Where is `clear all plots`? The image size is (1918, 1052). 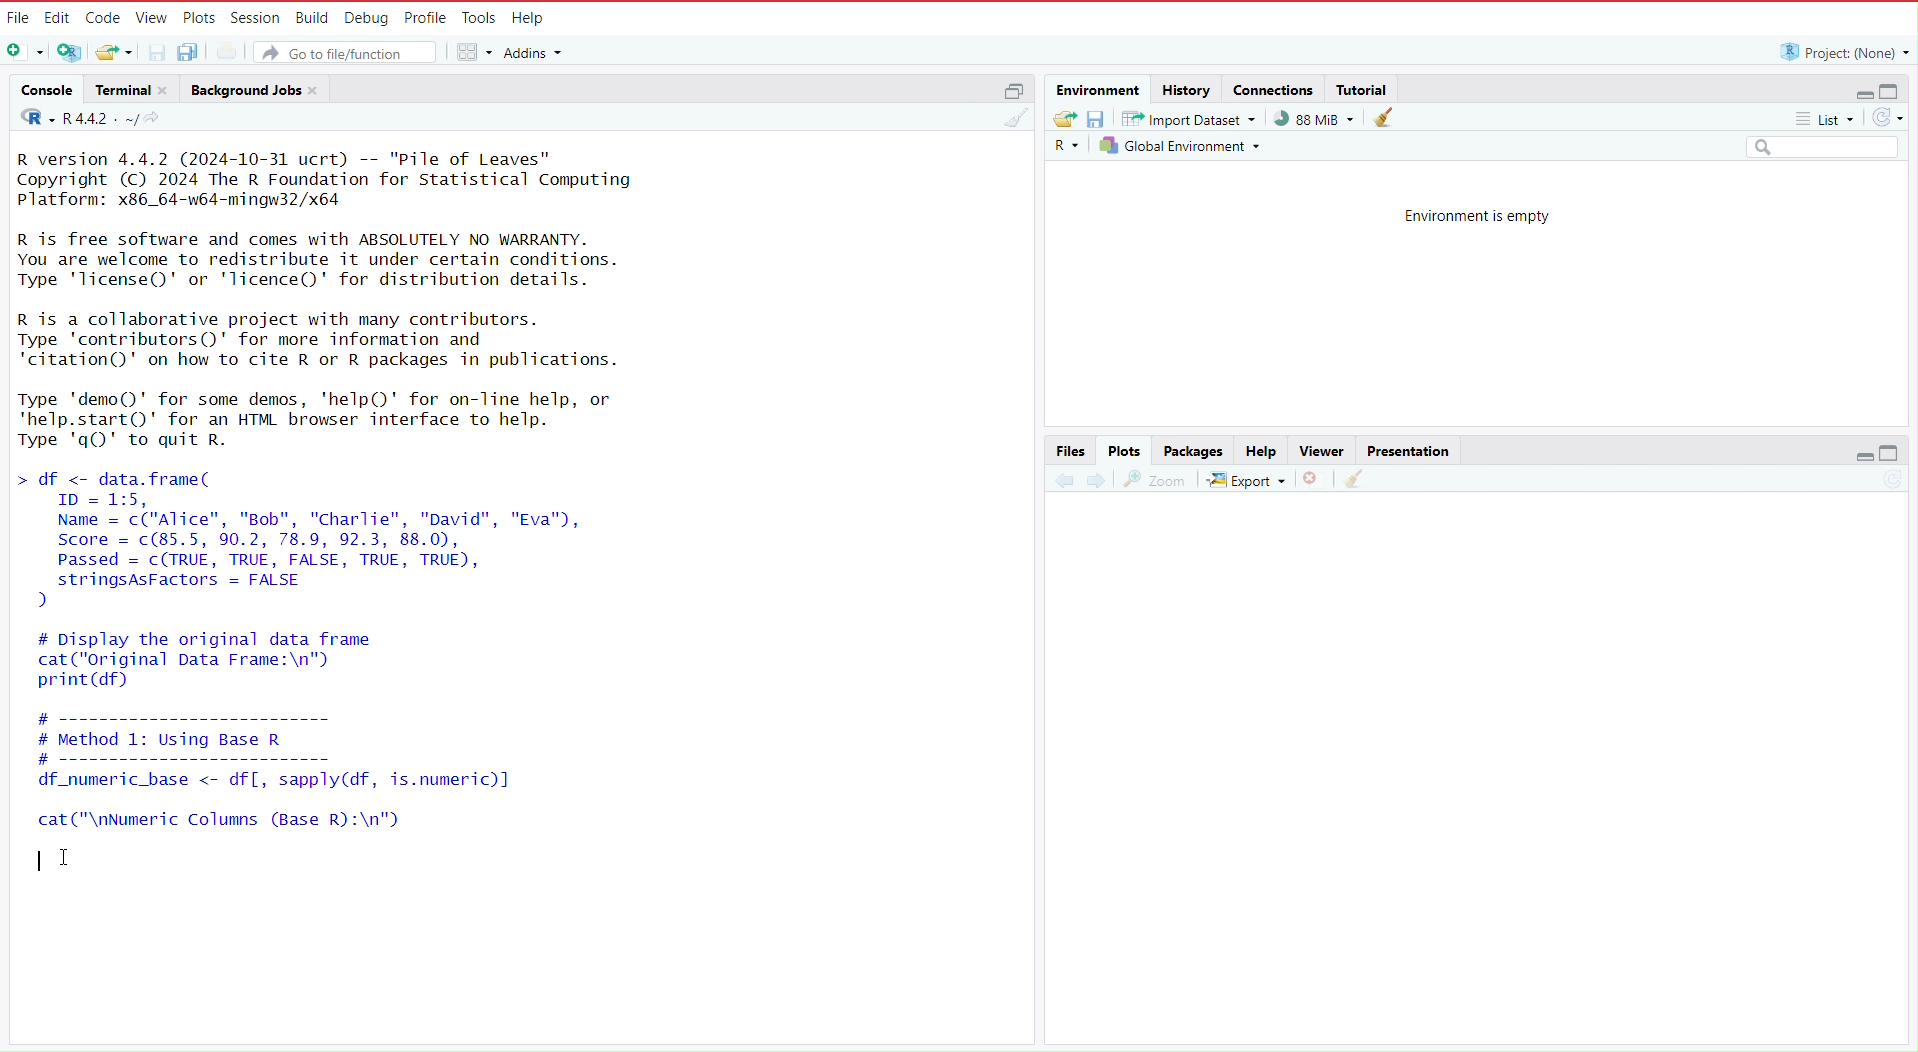 clear all plots is located at coordinates (1355, 481).